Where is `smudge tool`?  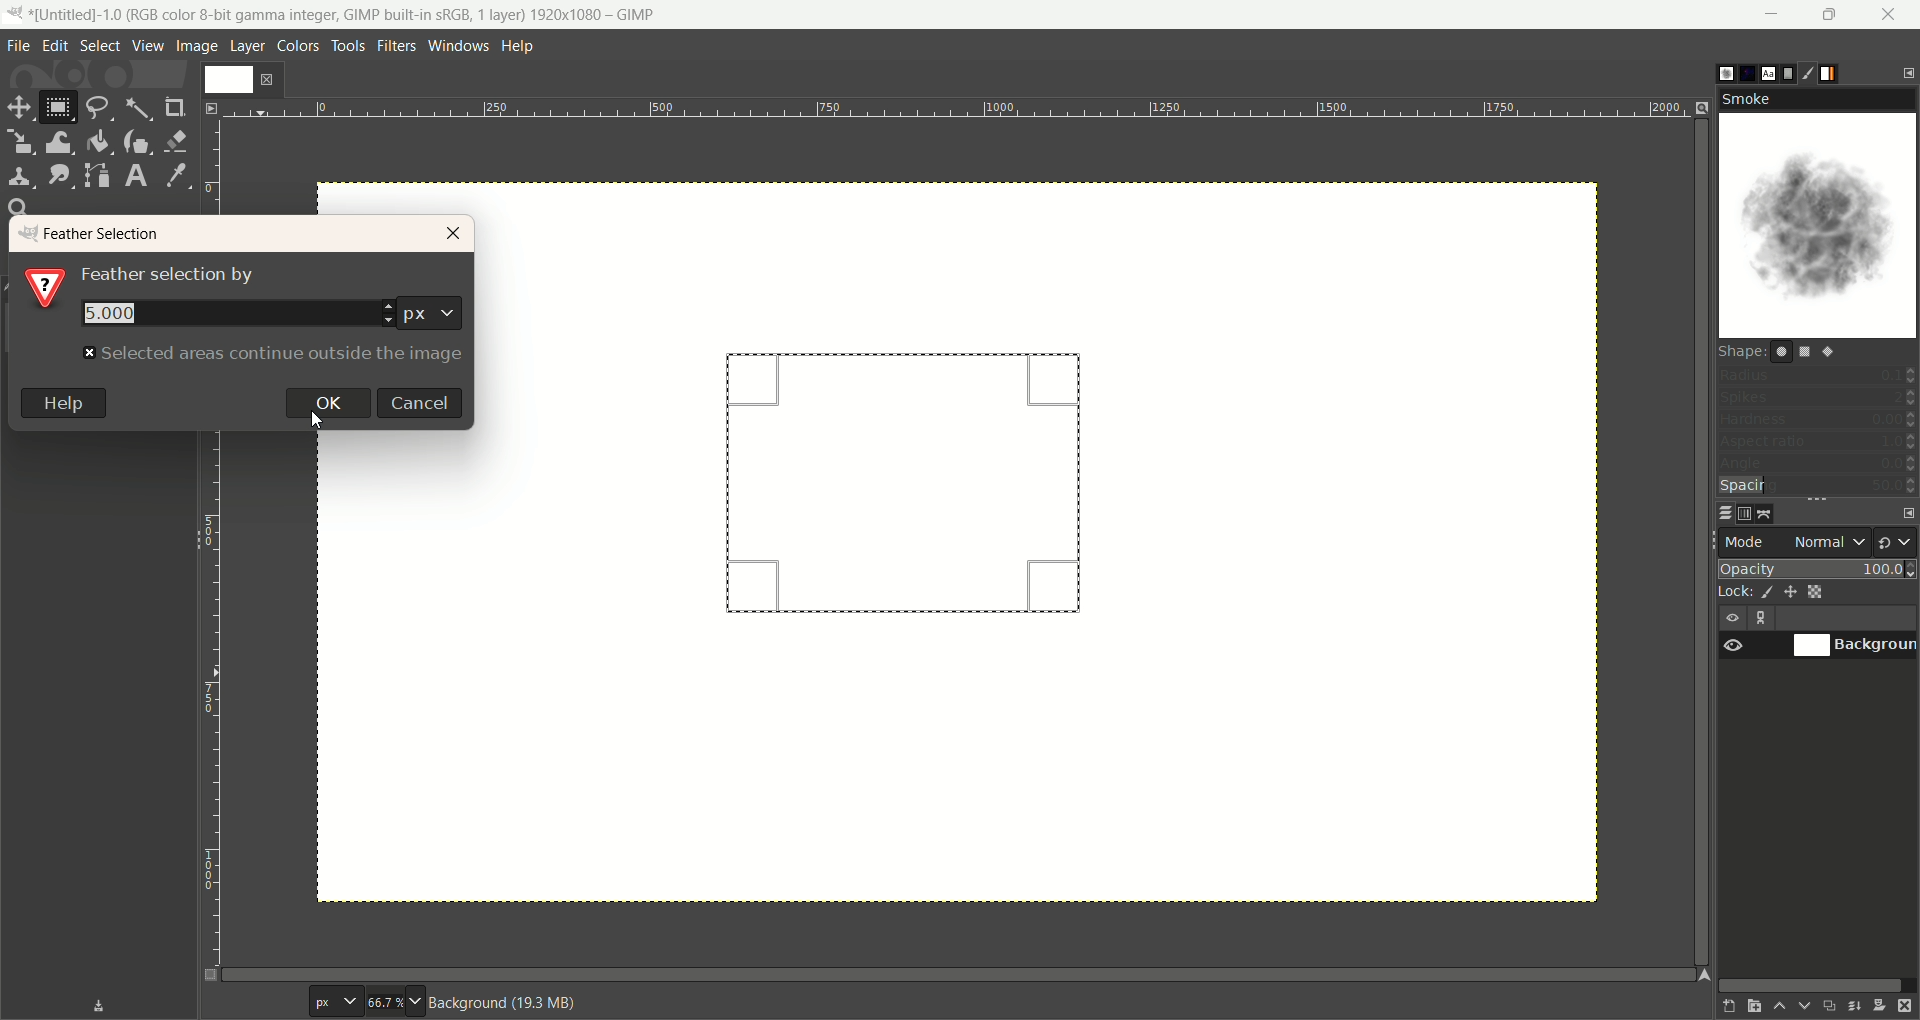 smudge tool is located at coordinates (59, 178).